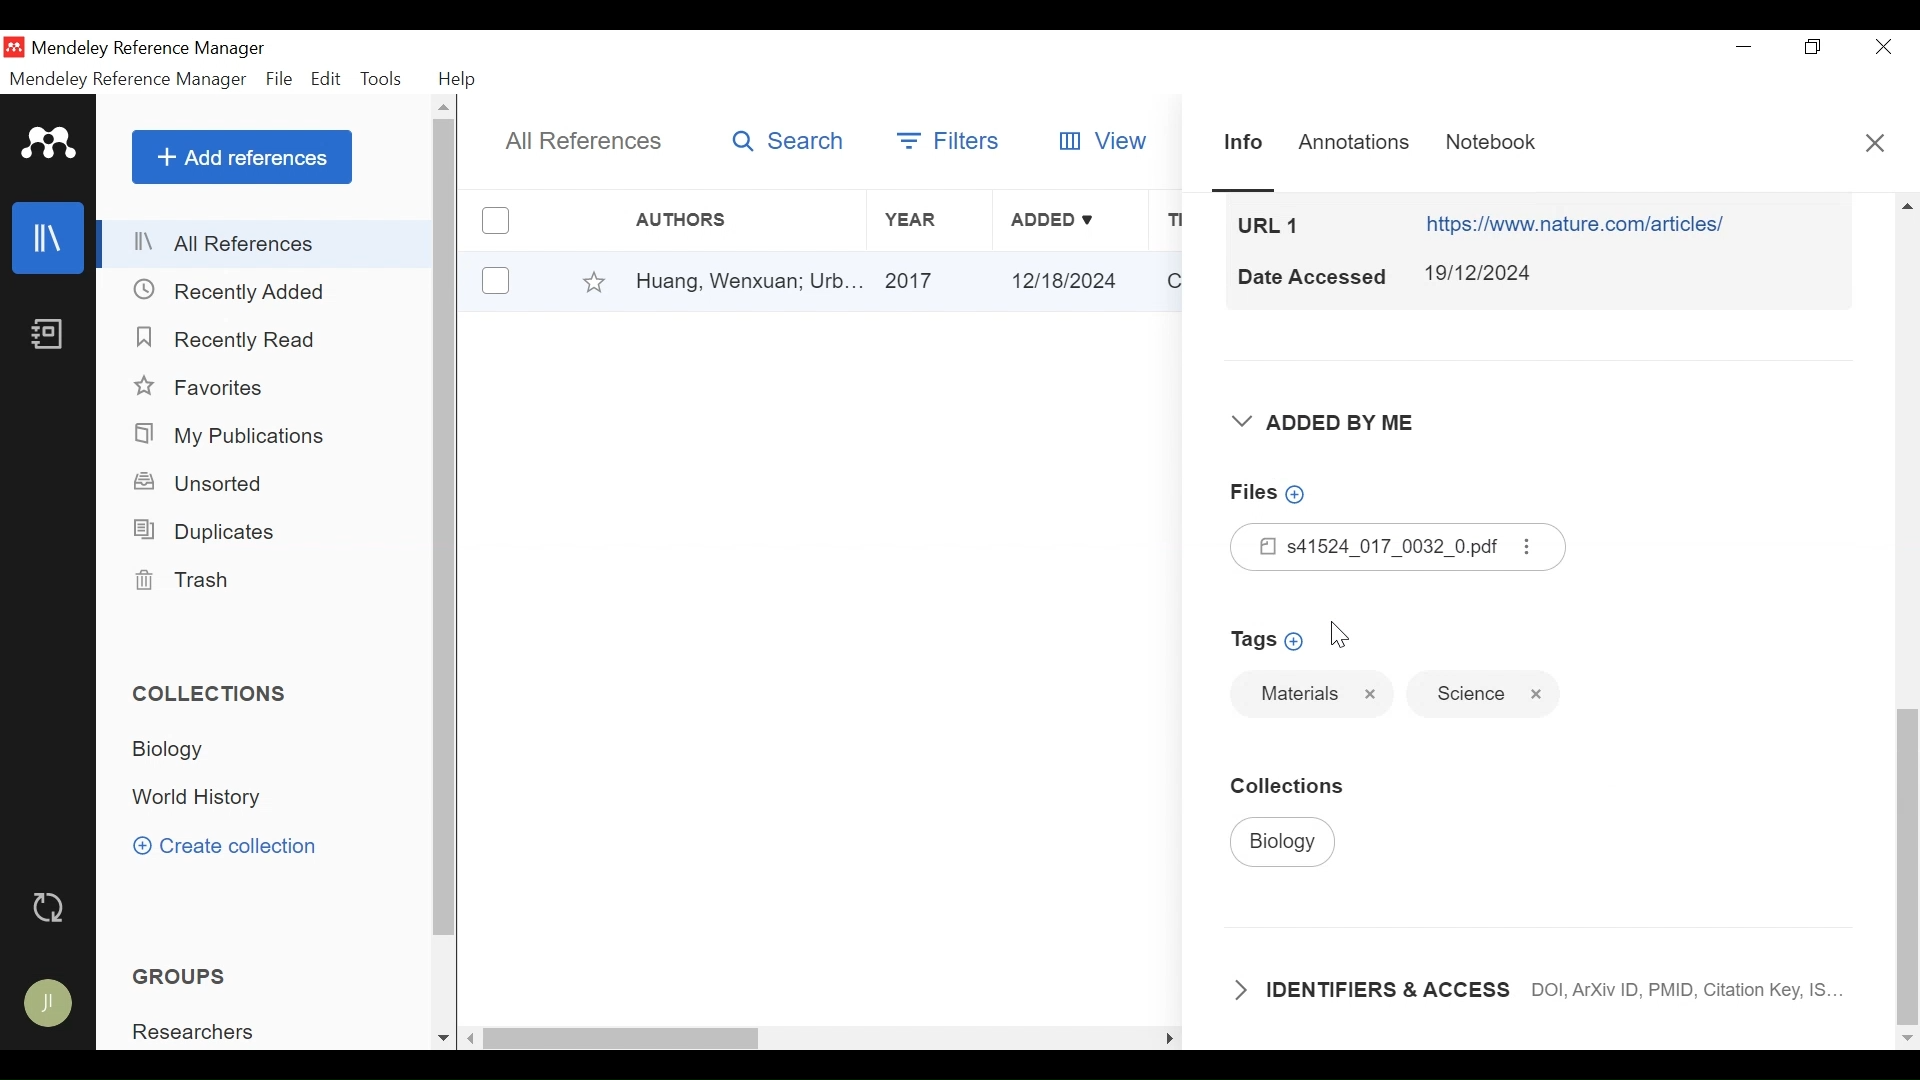 Image resolution: width=1920 pixels, height=1080 pixels. Describe the element at coordinates (1470, 695) in the screenshot. I see `Science` at that location.